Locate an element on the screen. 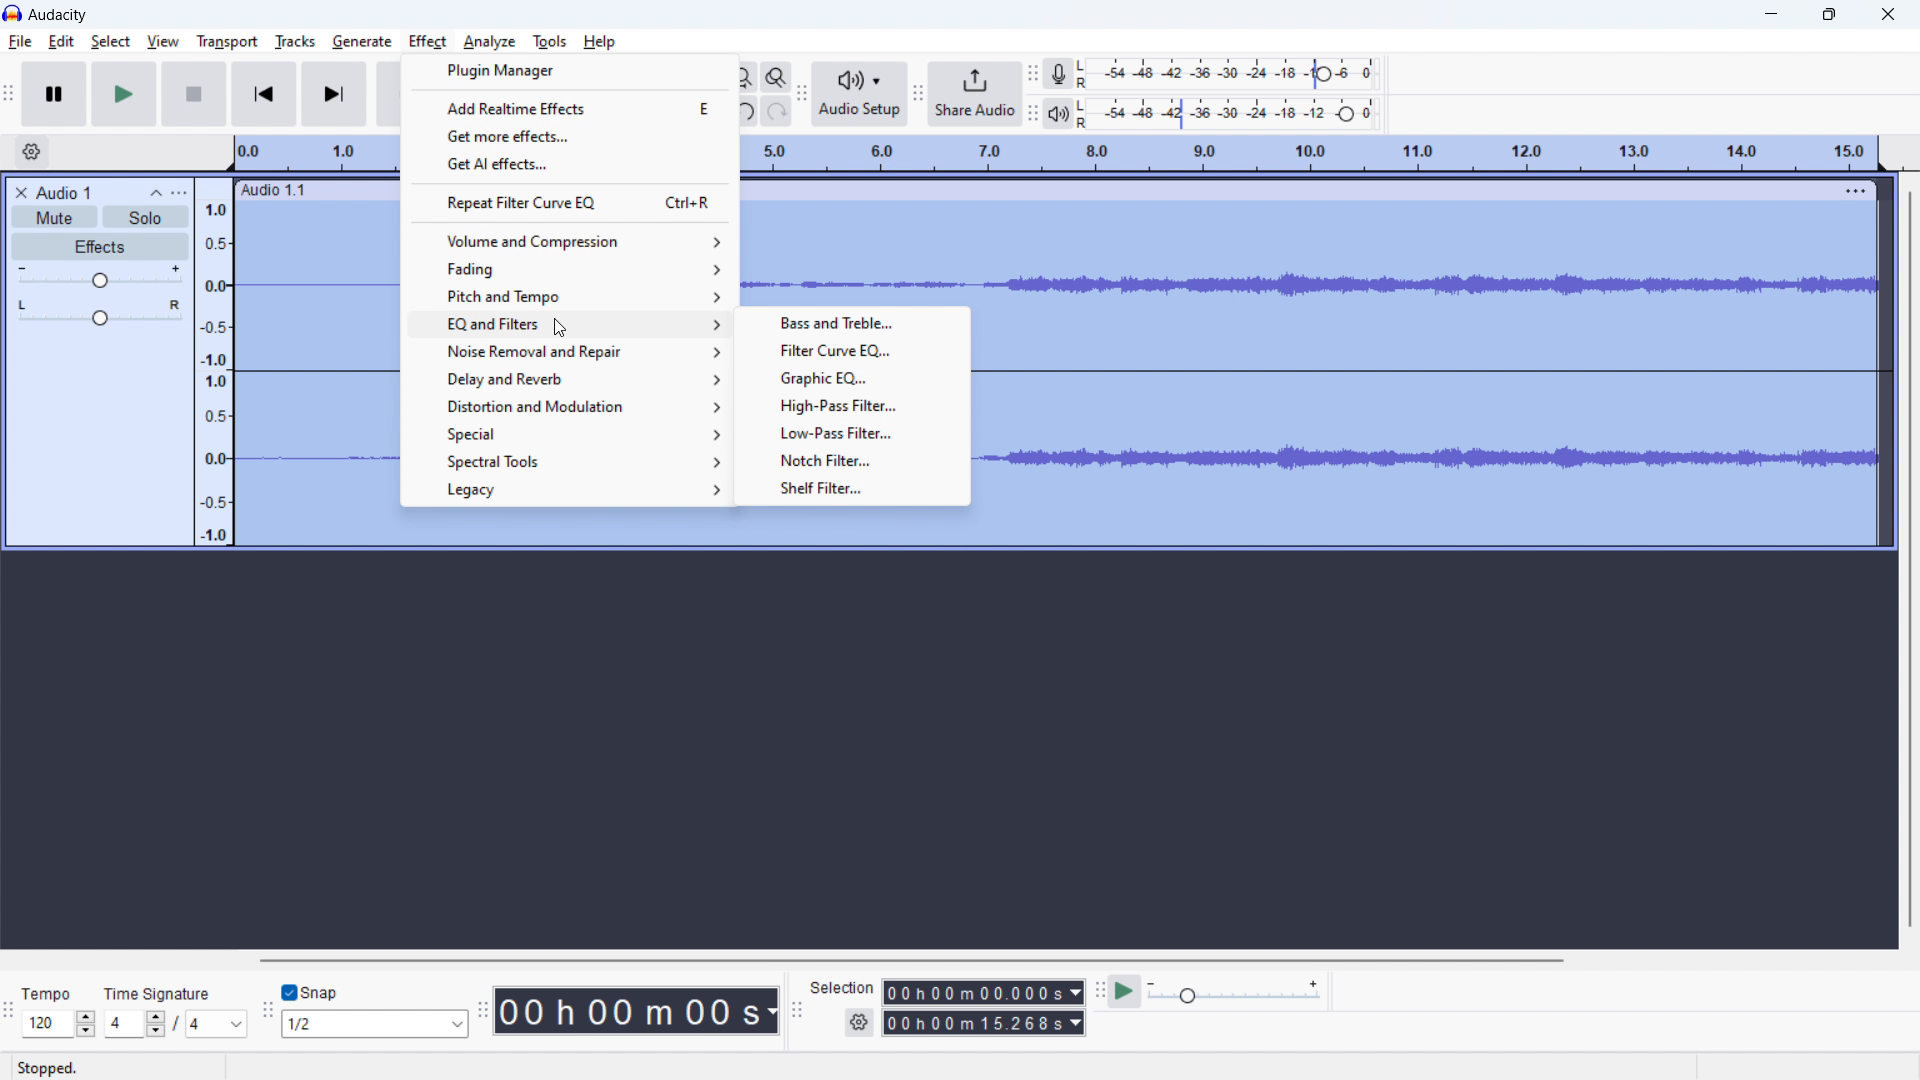  recording meter toolbar is located at coordinates (1034, 74).